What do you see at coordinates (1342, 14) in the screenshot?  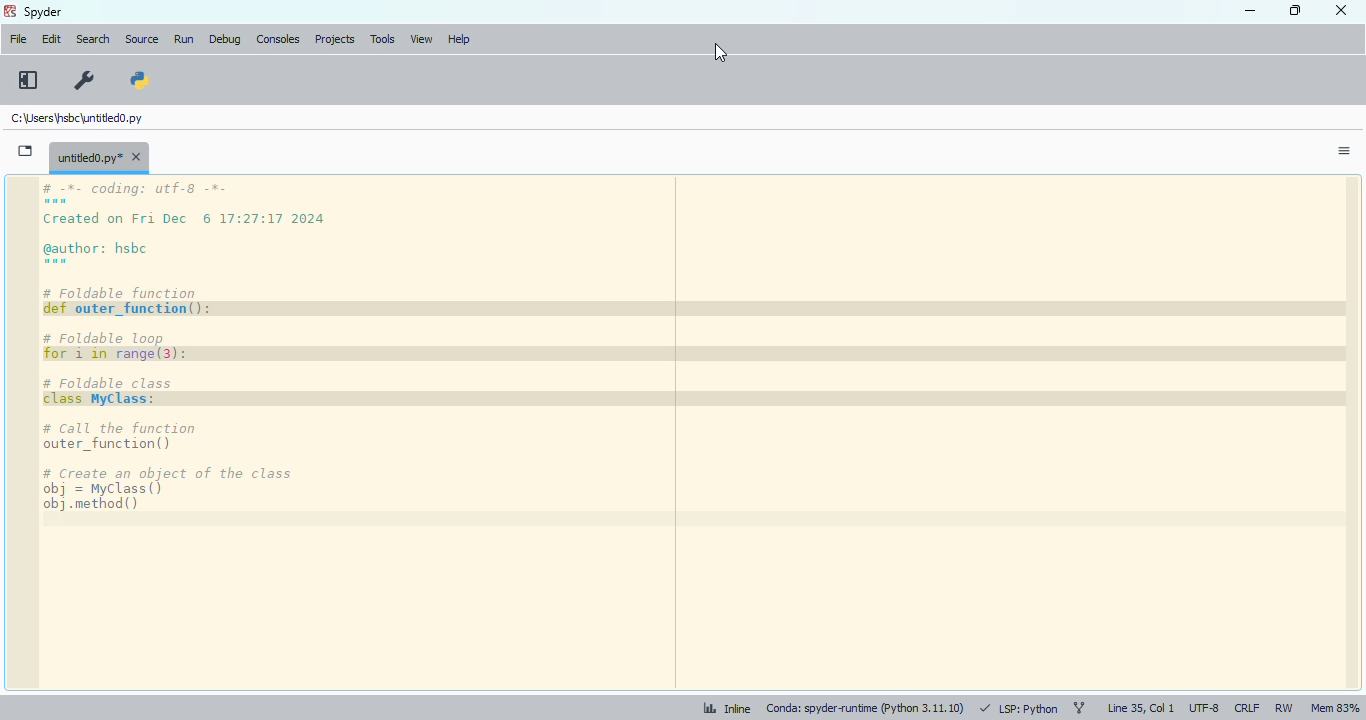 I see `close` at bounding box center [1342, 14].